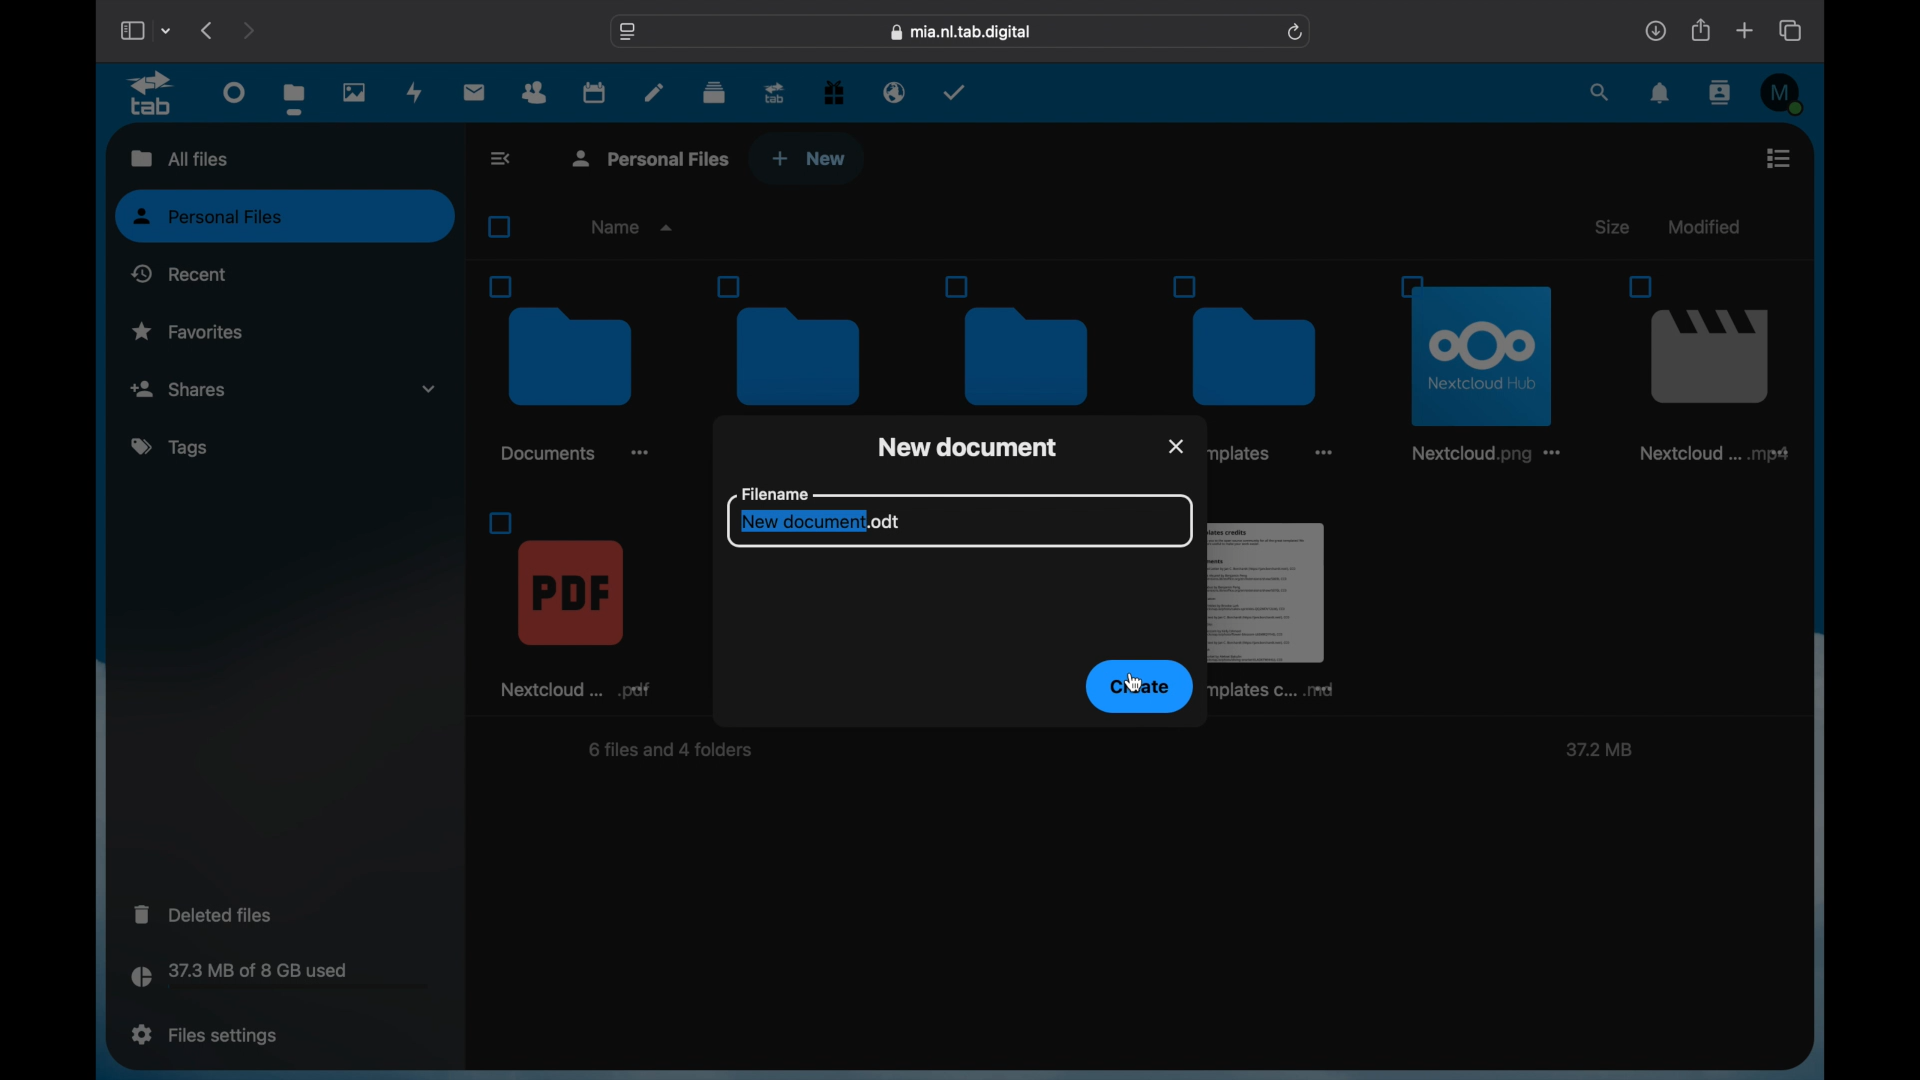 The width and height of the screenshot is (1920, 1080). Describe the element at coordinates (773, 493) in the screenshot. I see `filename` at that location.